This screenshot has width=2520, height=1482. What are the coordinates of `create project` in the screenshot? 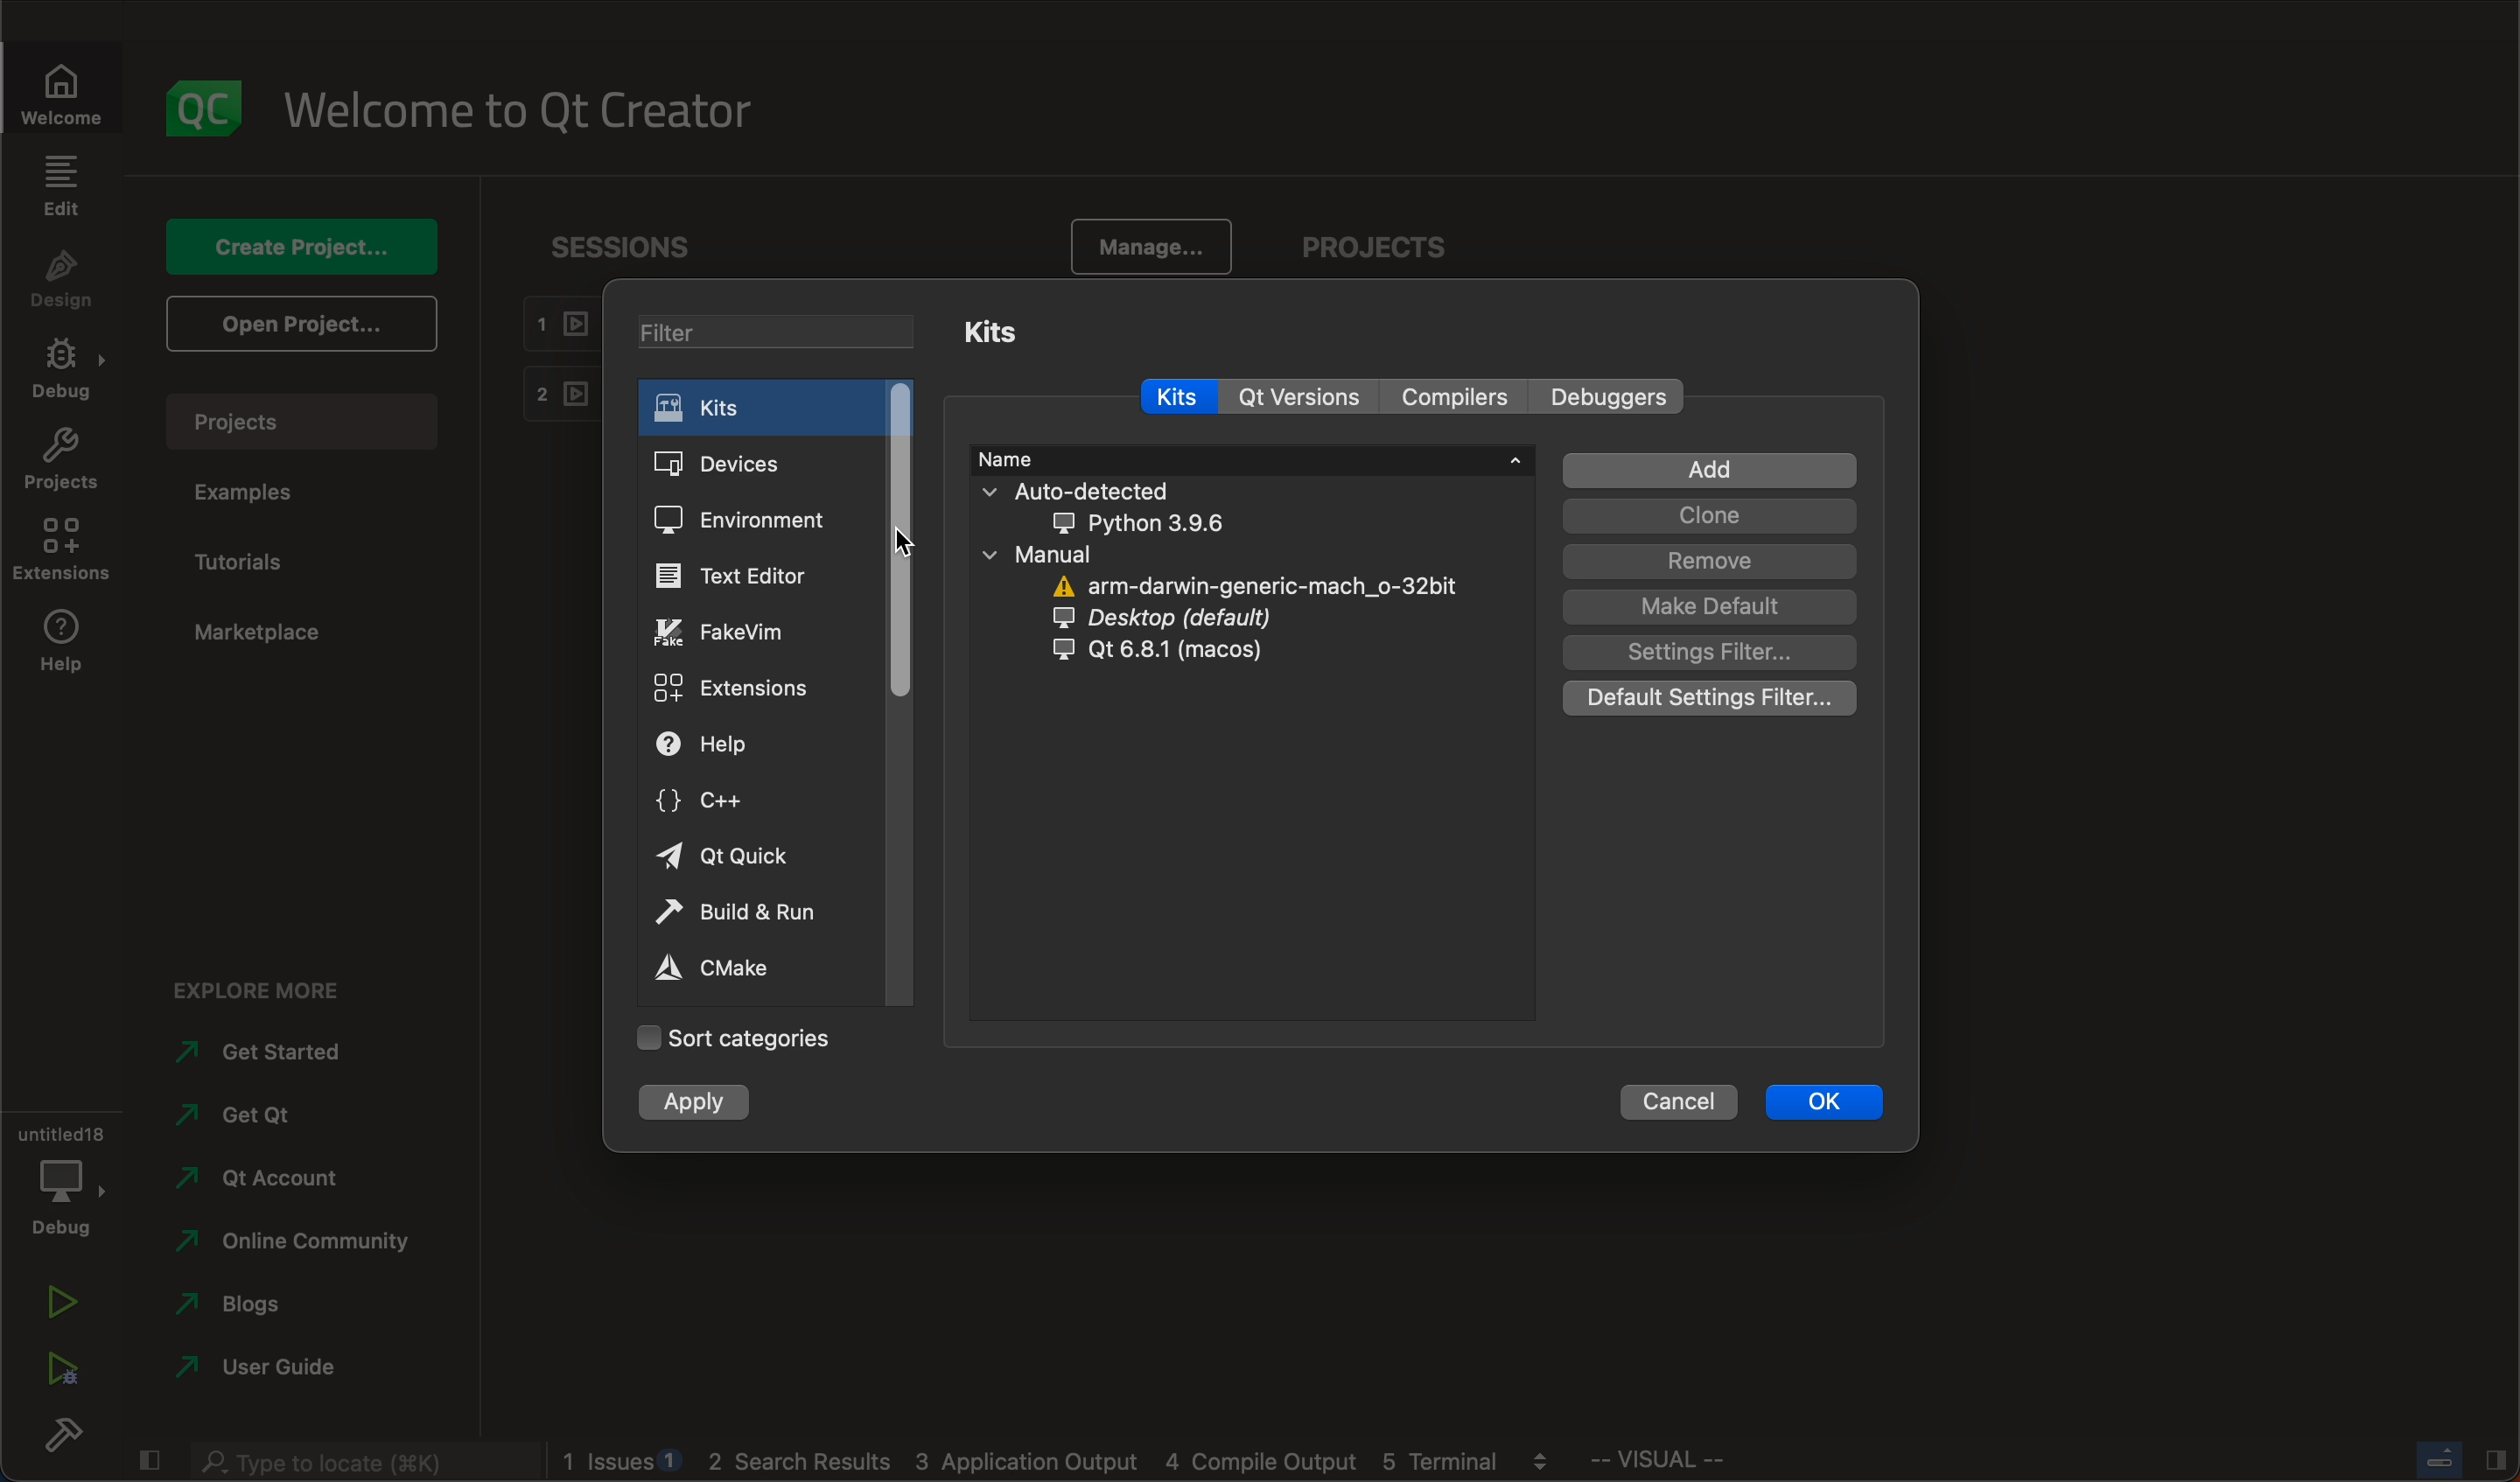 It's located at (301, 243).